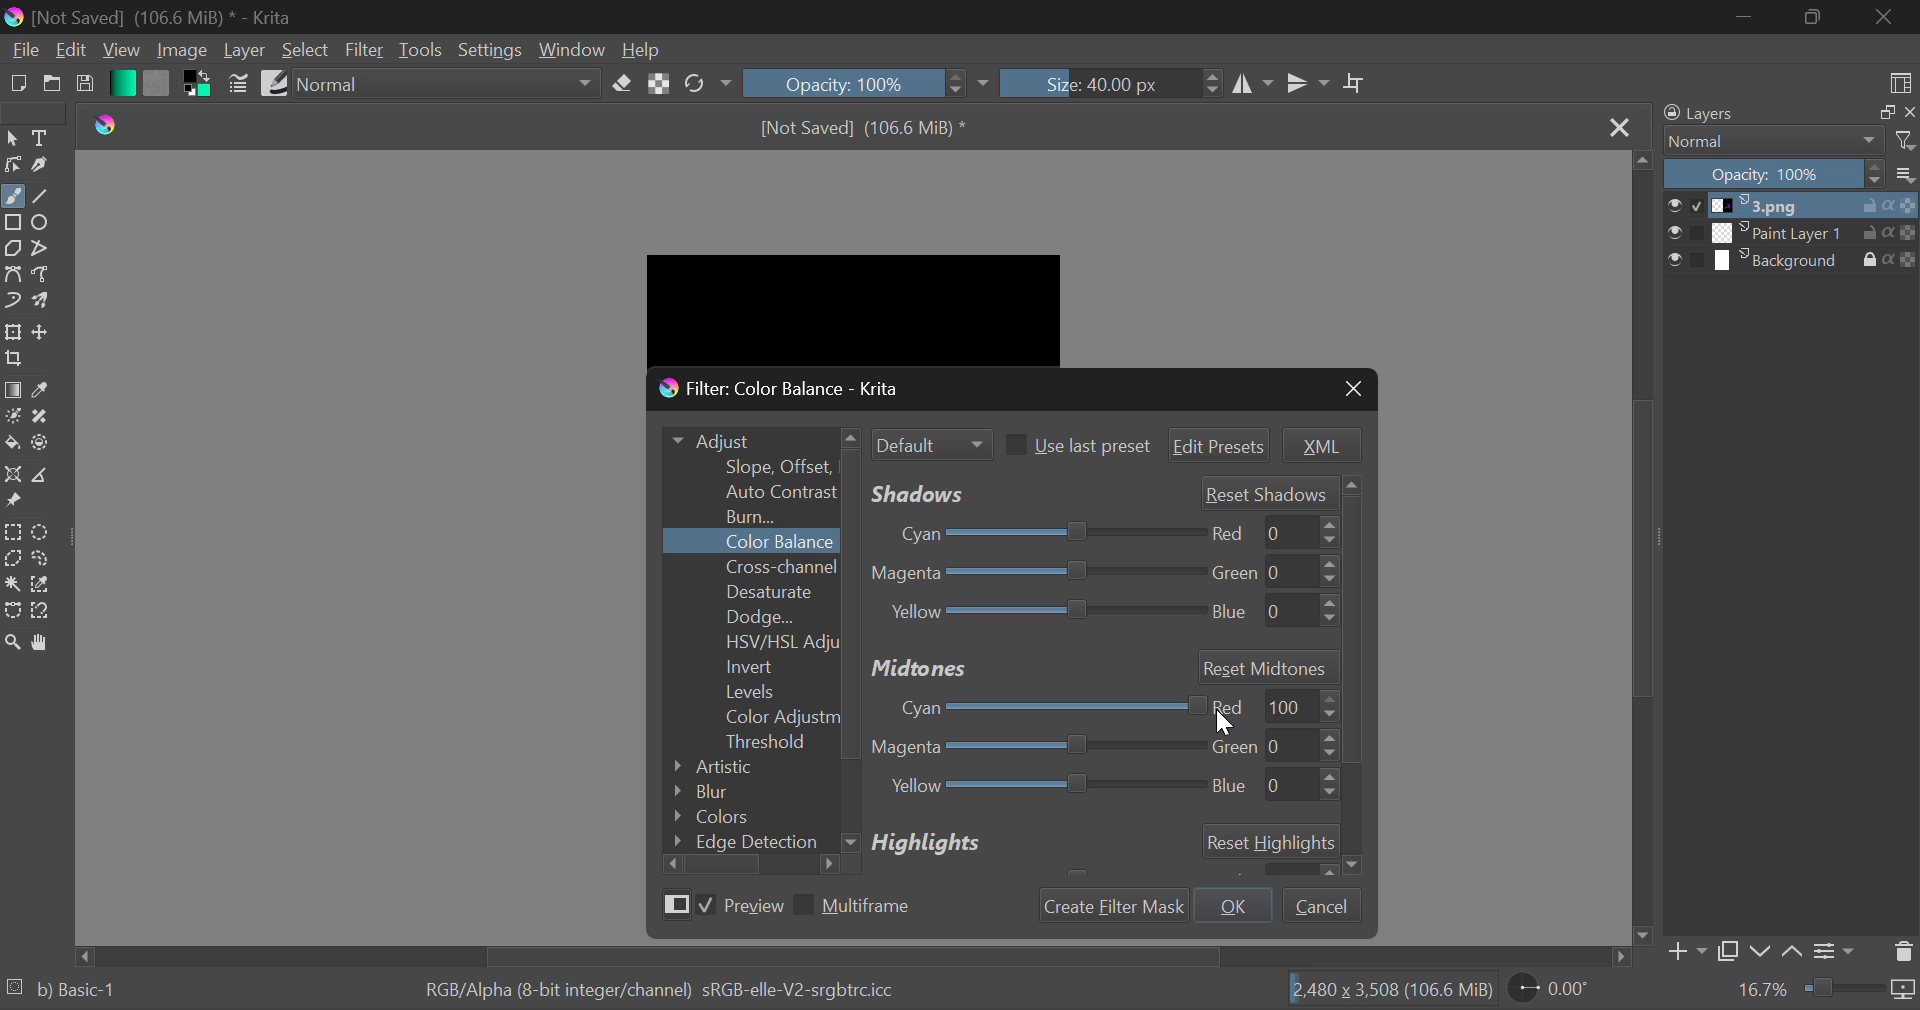  I want to click on Scroll Bar, so click(1644, 549).